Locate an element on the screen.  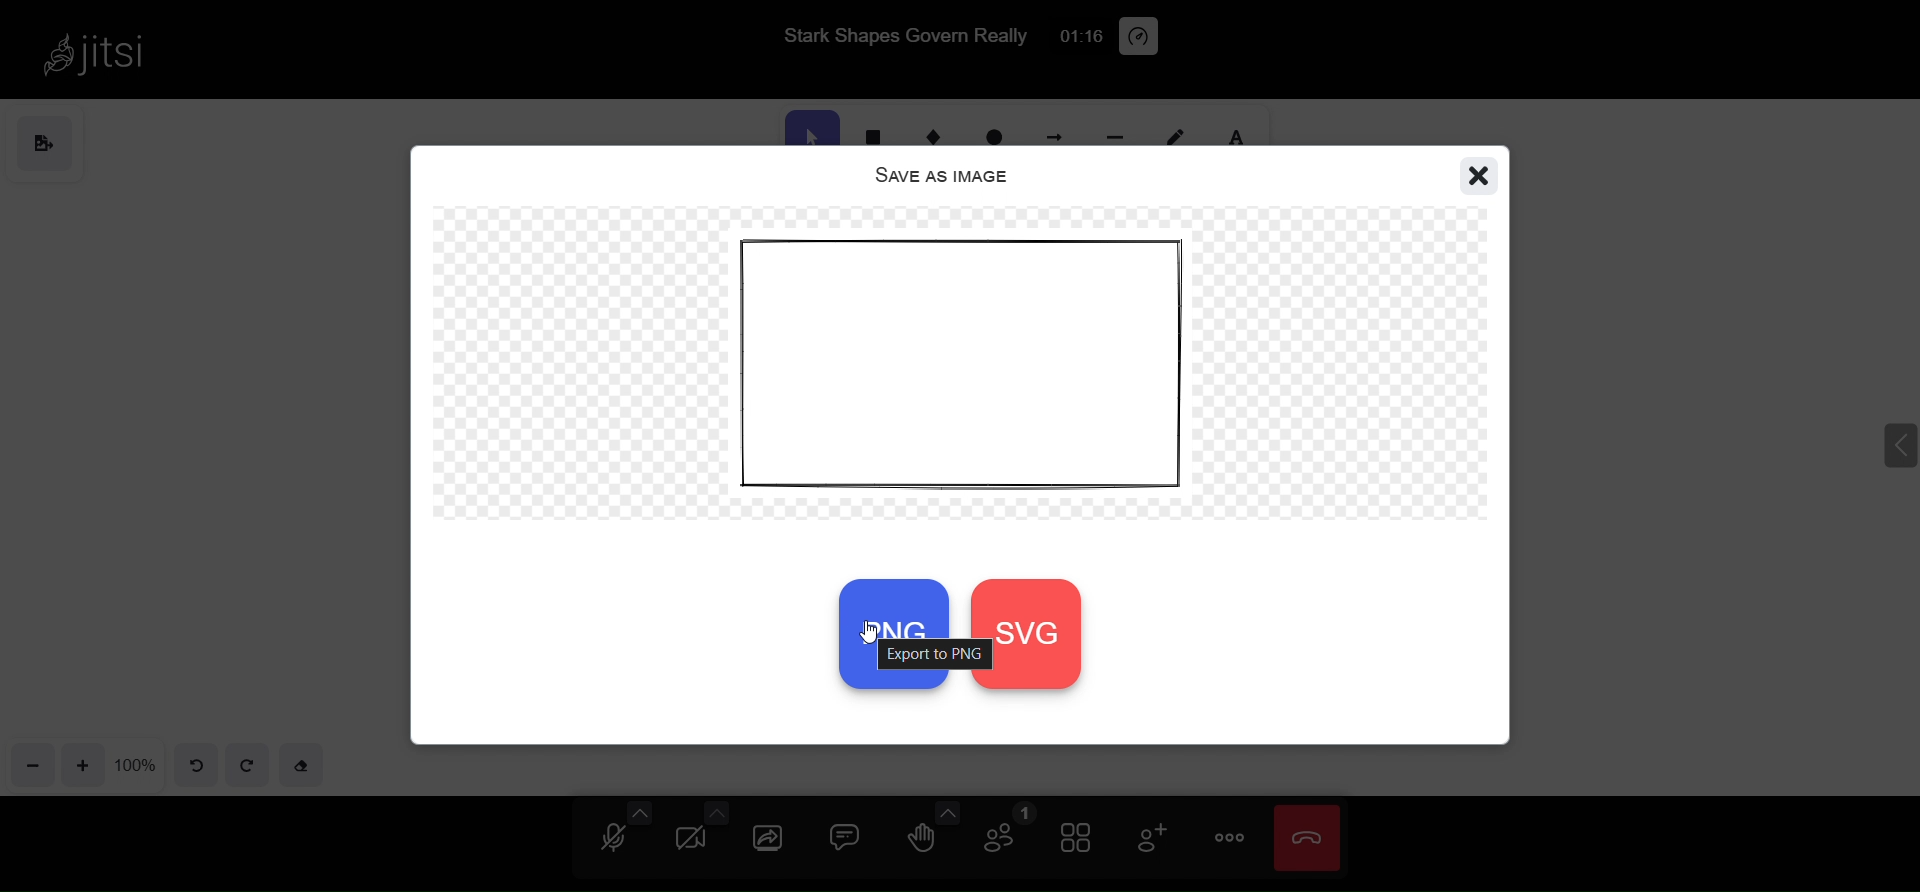
microphone is located at coordinates (617, 840).